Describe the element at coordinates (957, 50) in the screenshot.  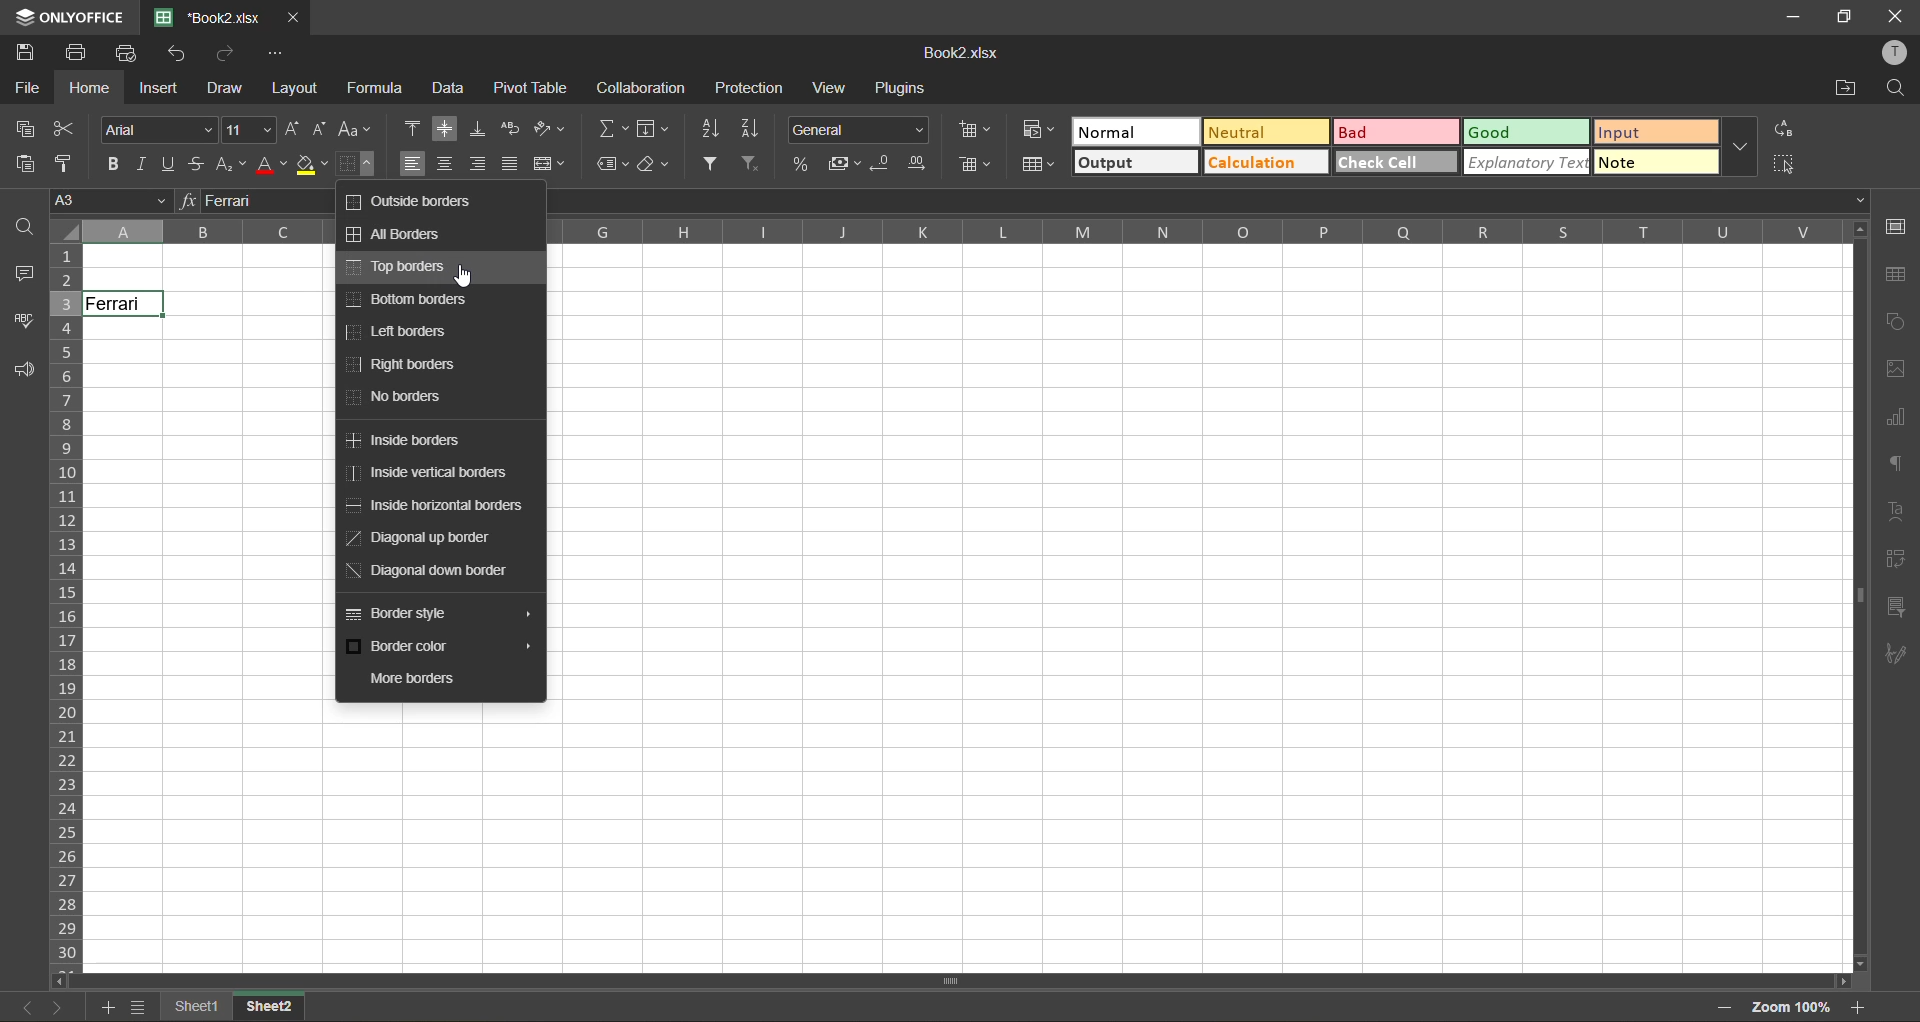
I see `Book2.xlsx` at that location.